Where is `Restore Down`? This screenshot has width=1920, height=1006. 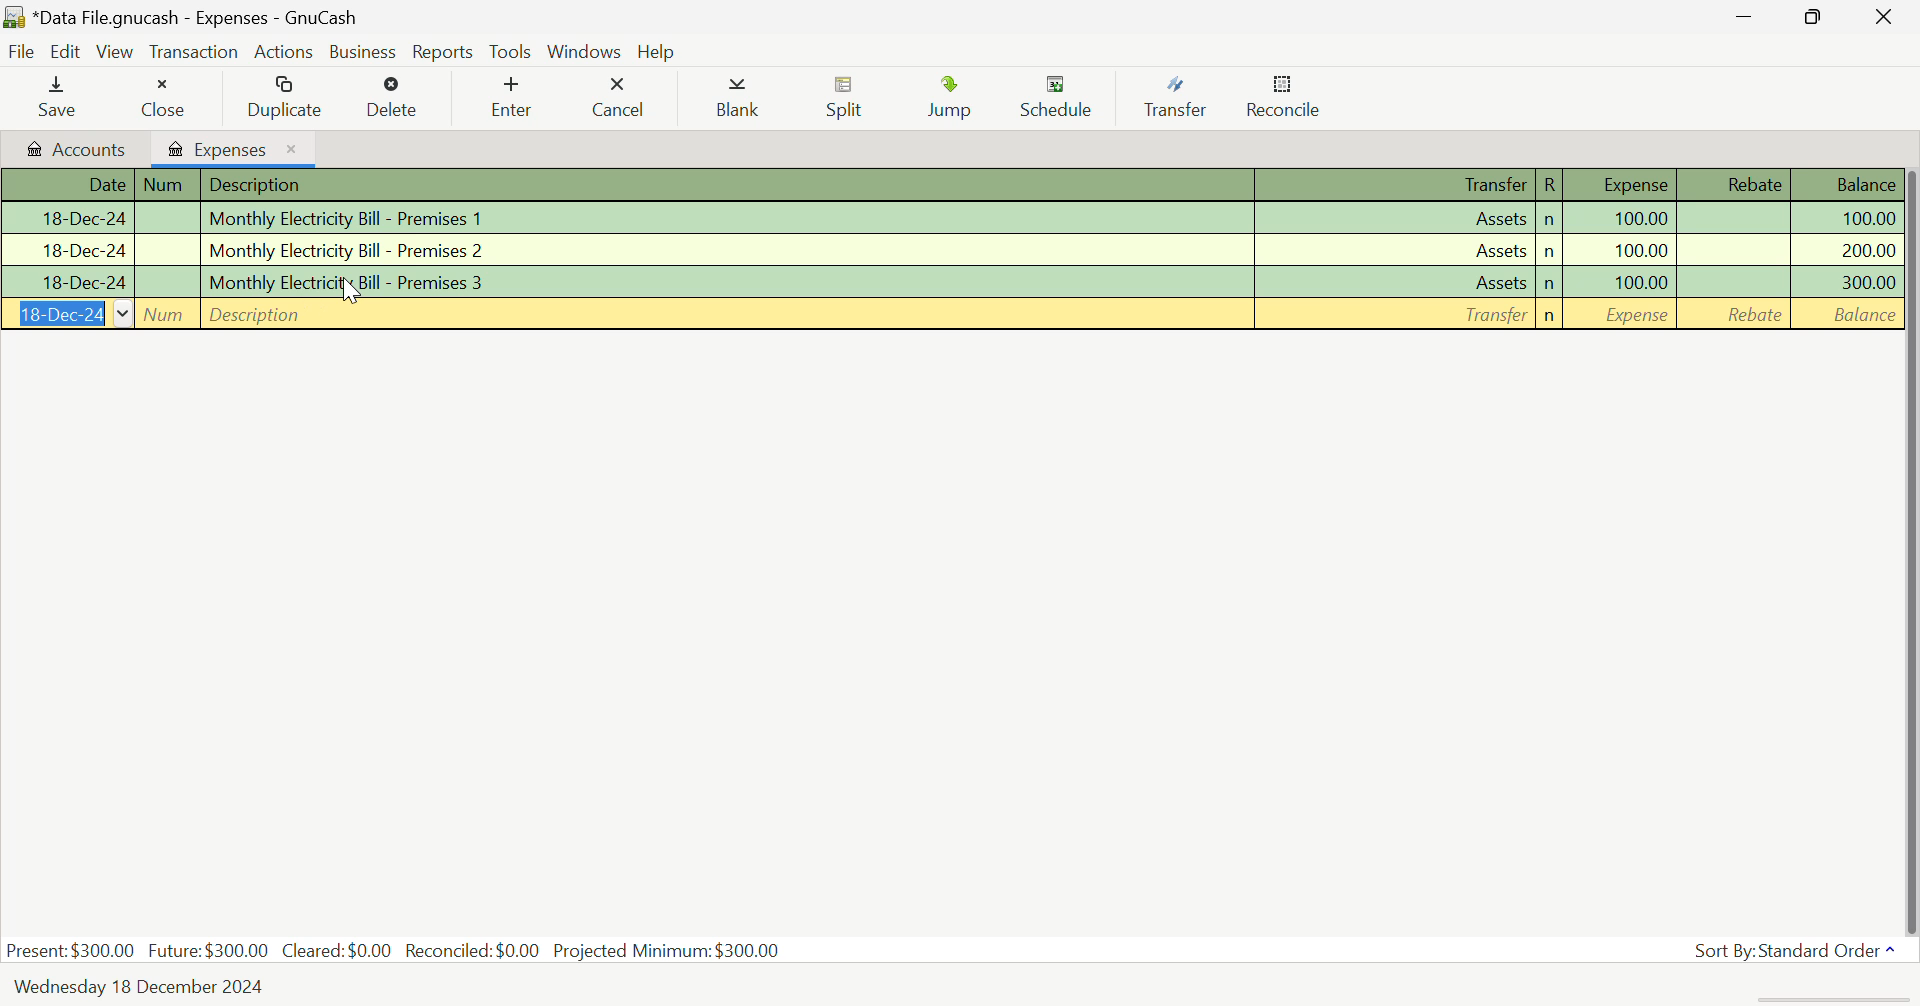 Restore Down is located at coordinates (1741, 15).